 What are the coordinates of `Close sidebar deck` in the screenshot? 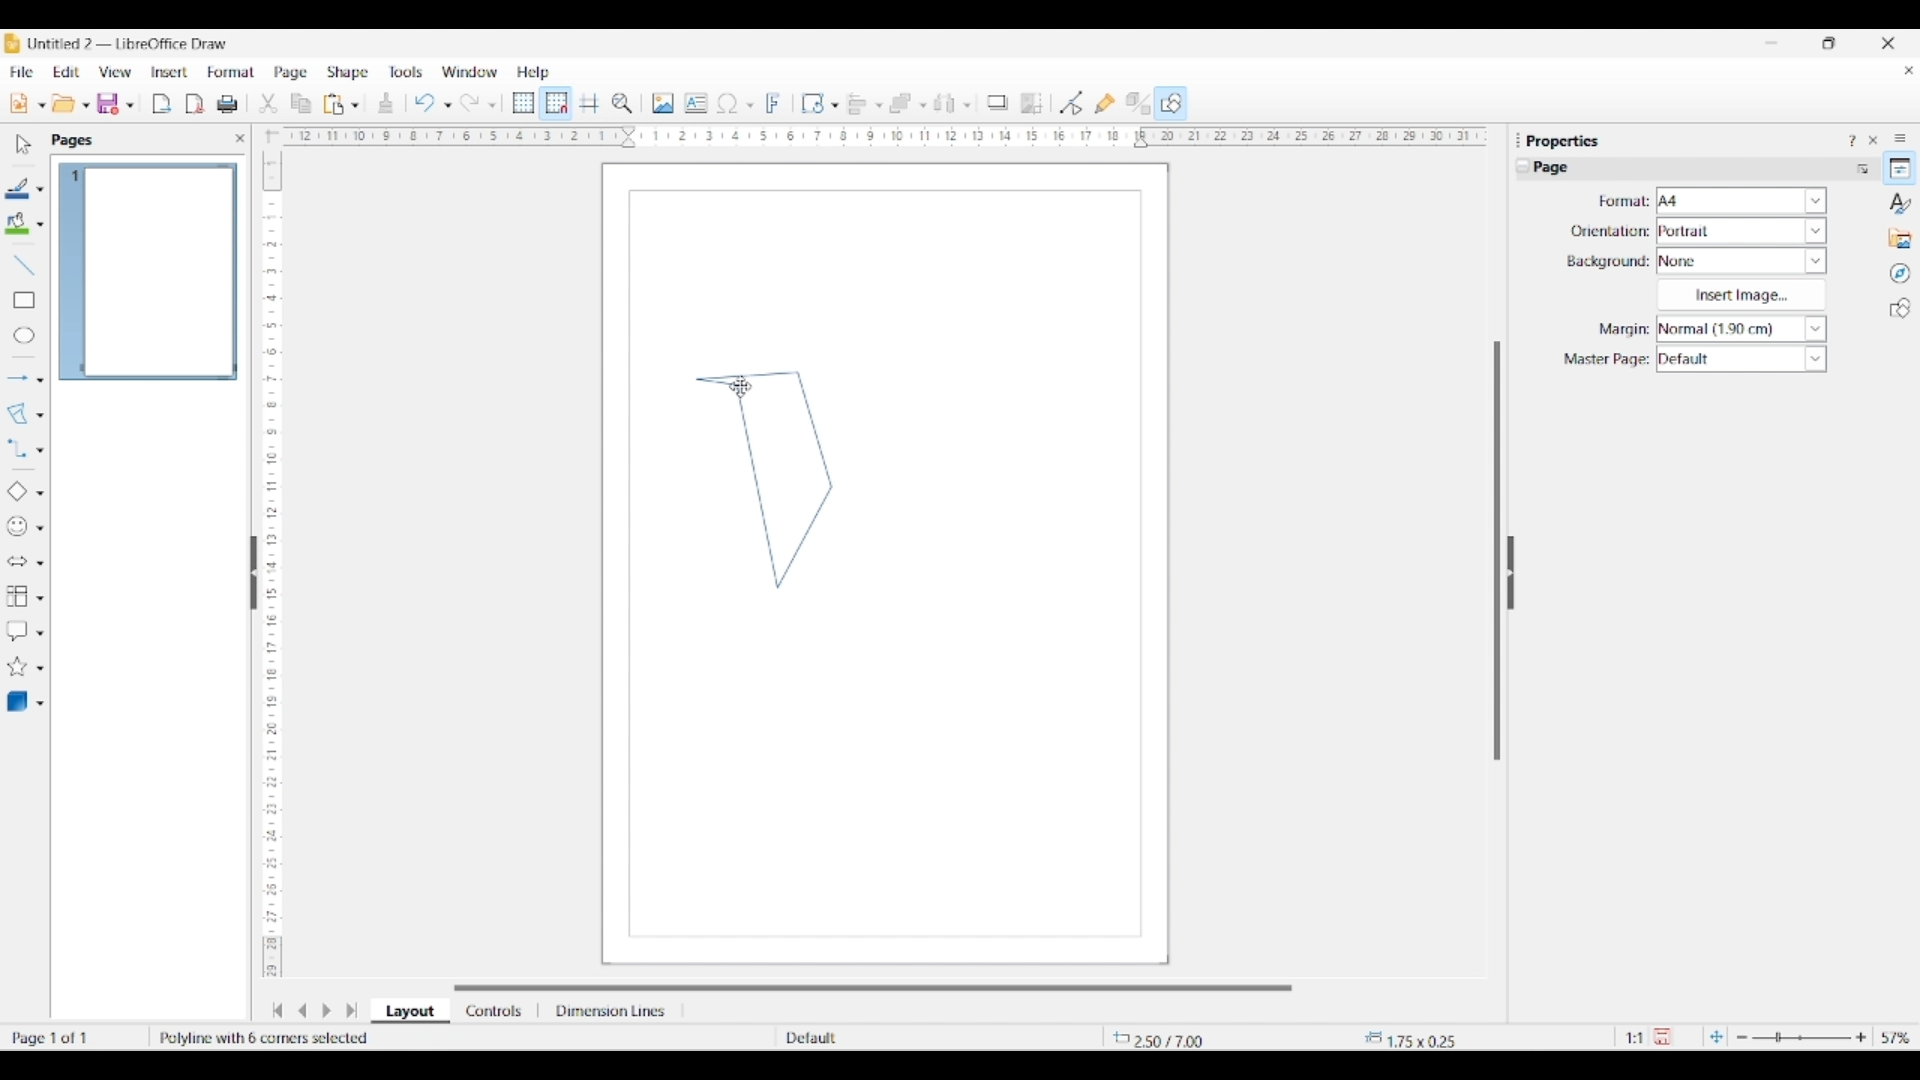 It's located at (1873, 140).